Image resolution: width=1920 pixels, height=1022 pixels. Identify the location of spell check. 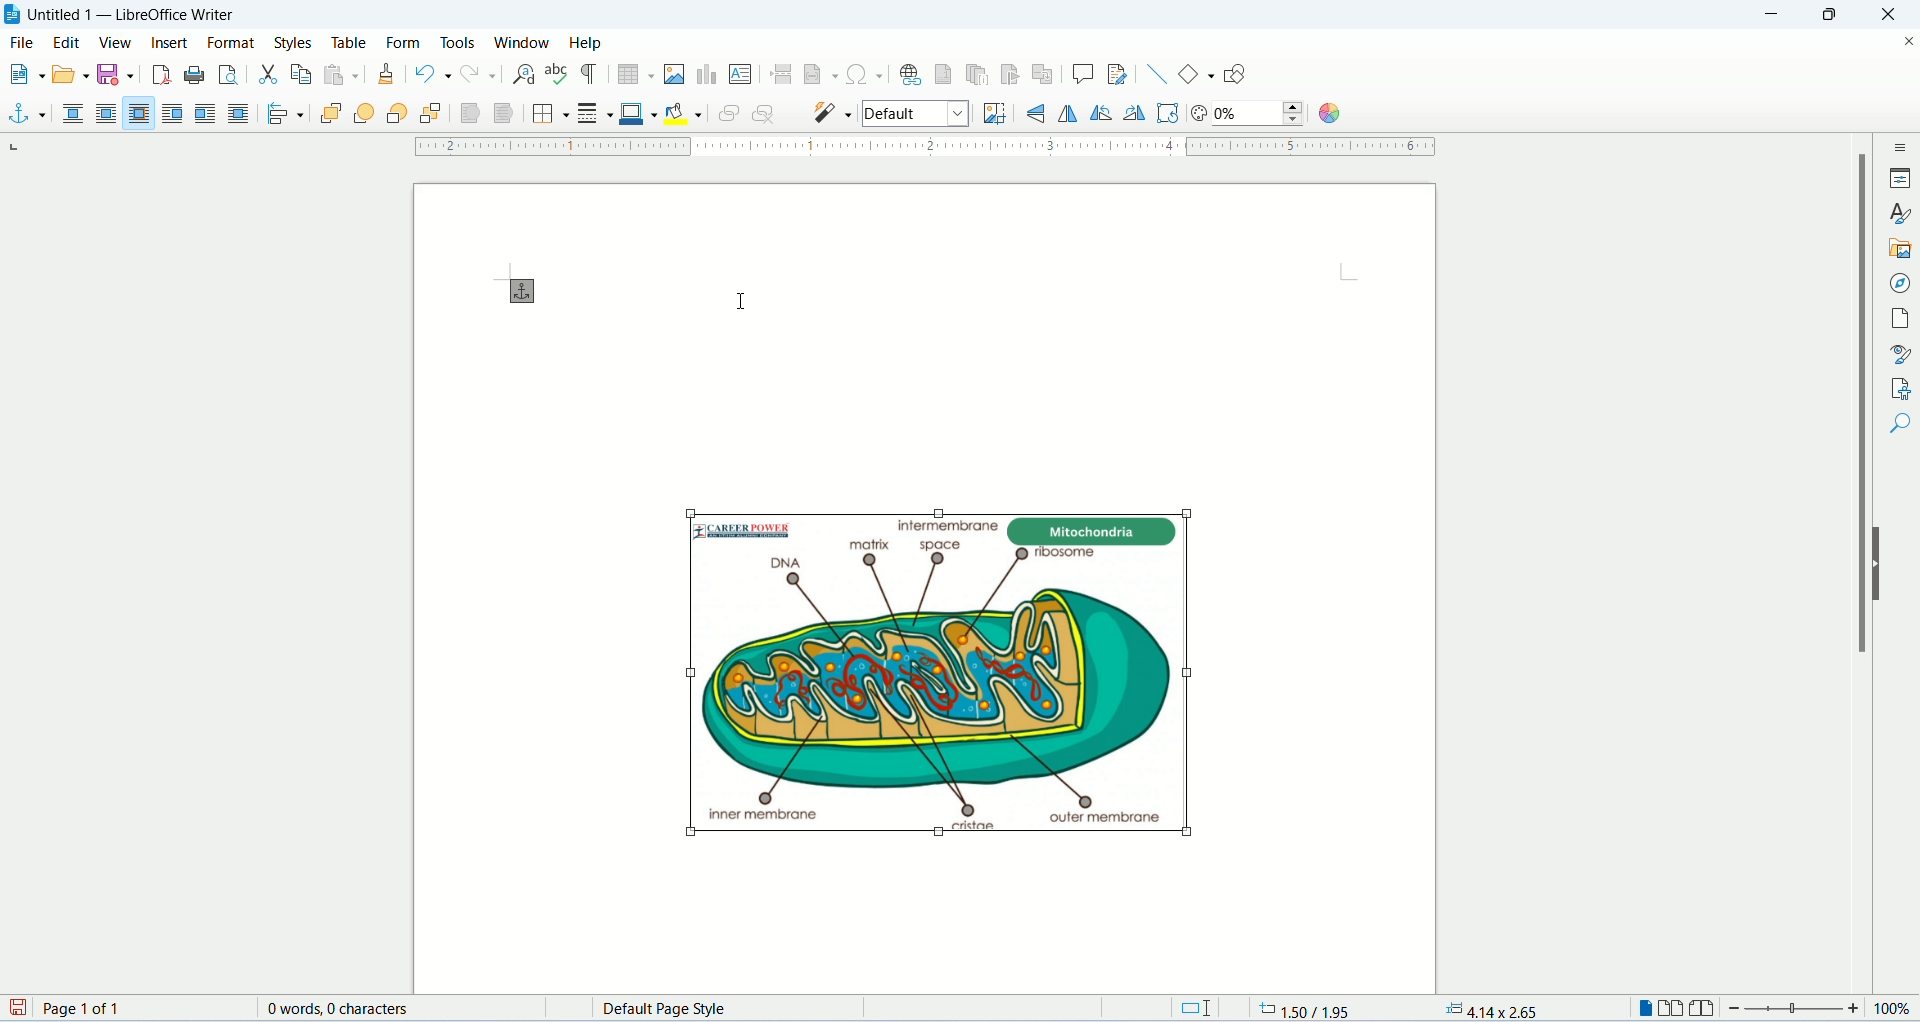
(560, 74).